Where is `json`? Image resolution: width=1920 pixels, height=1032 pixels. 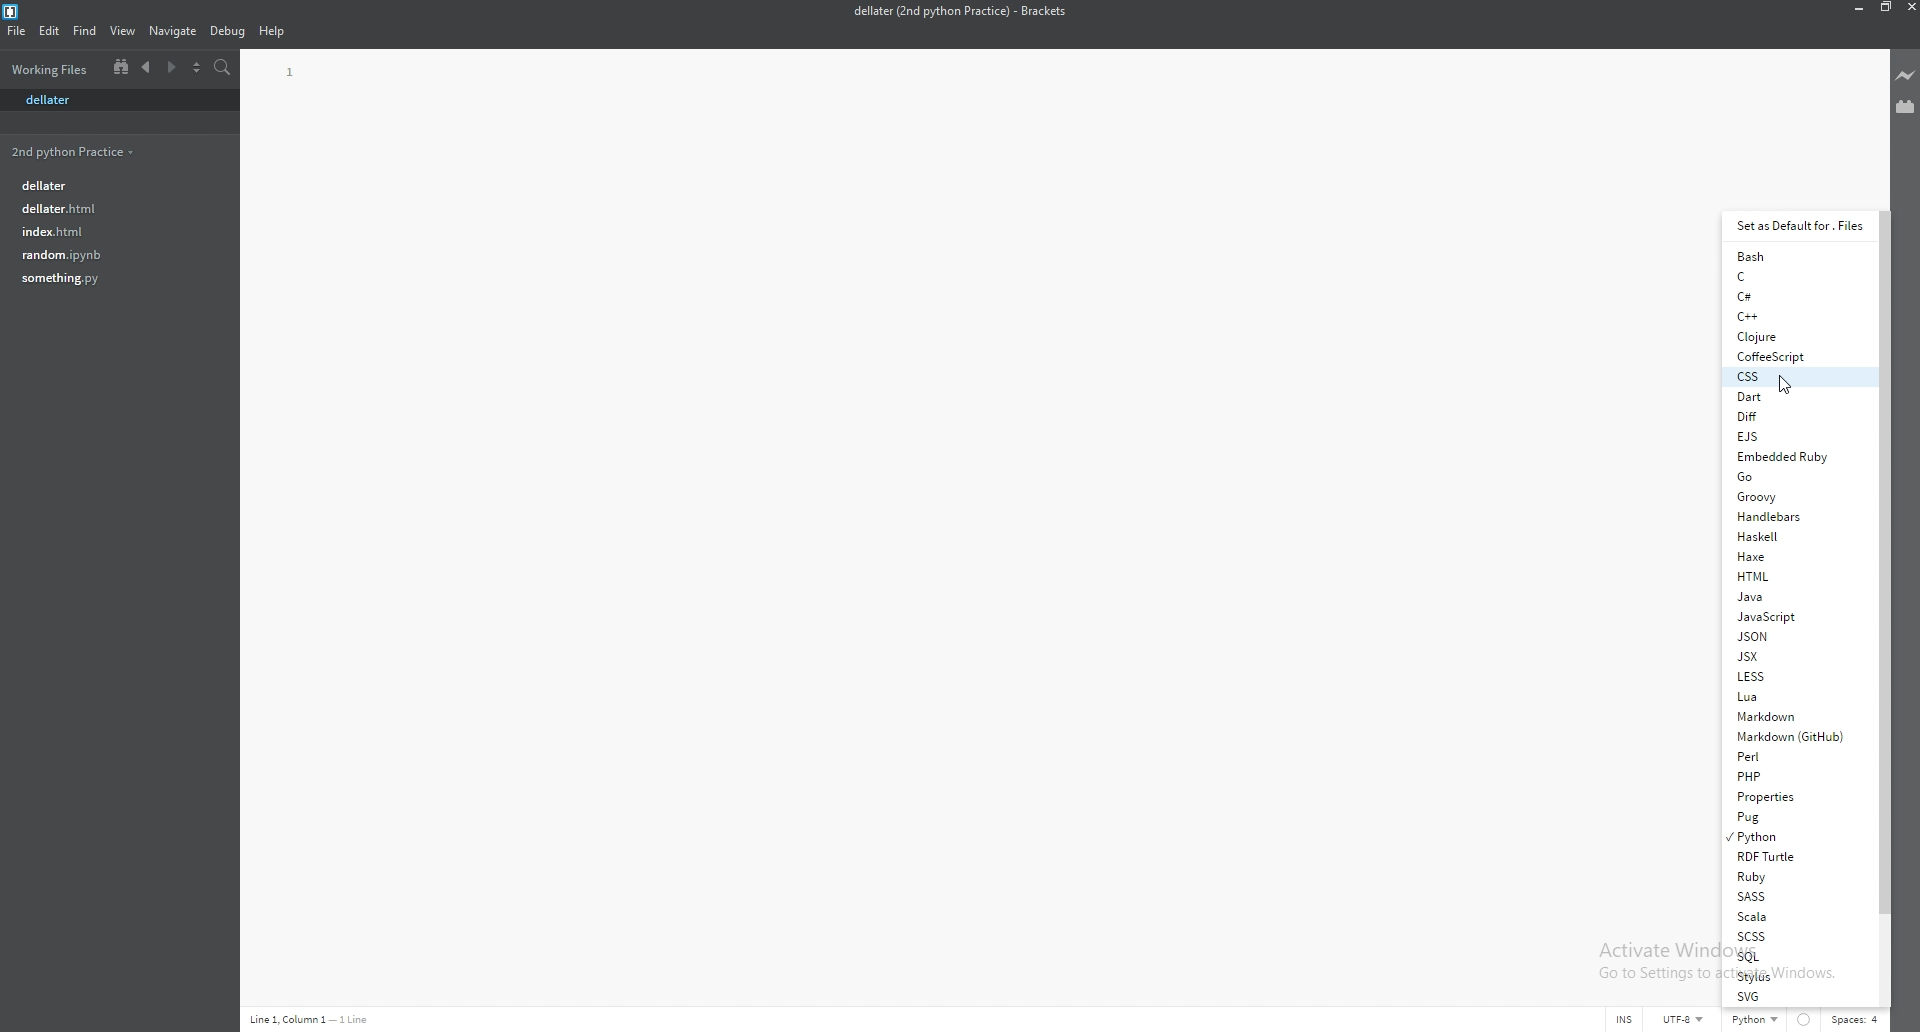 json is located at coordinates (1795, 635).